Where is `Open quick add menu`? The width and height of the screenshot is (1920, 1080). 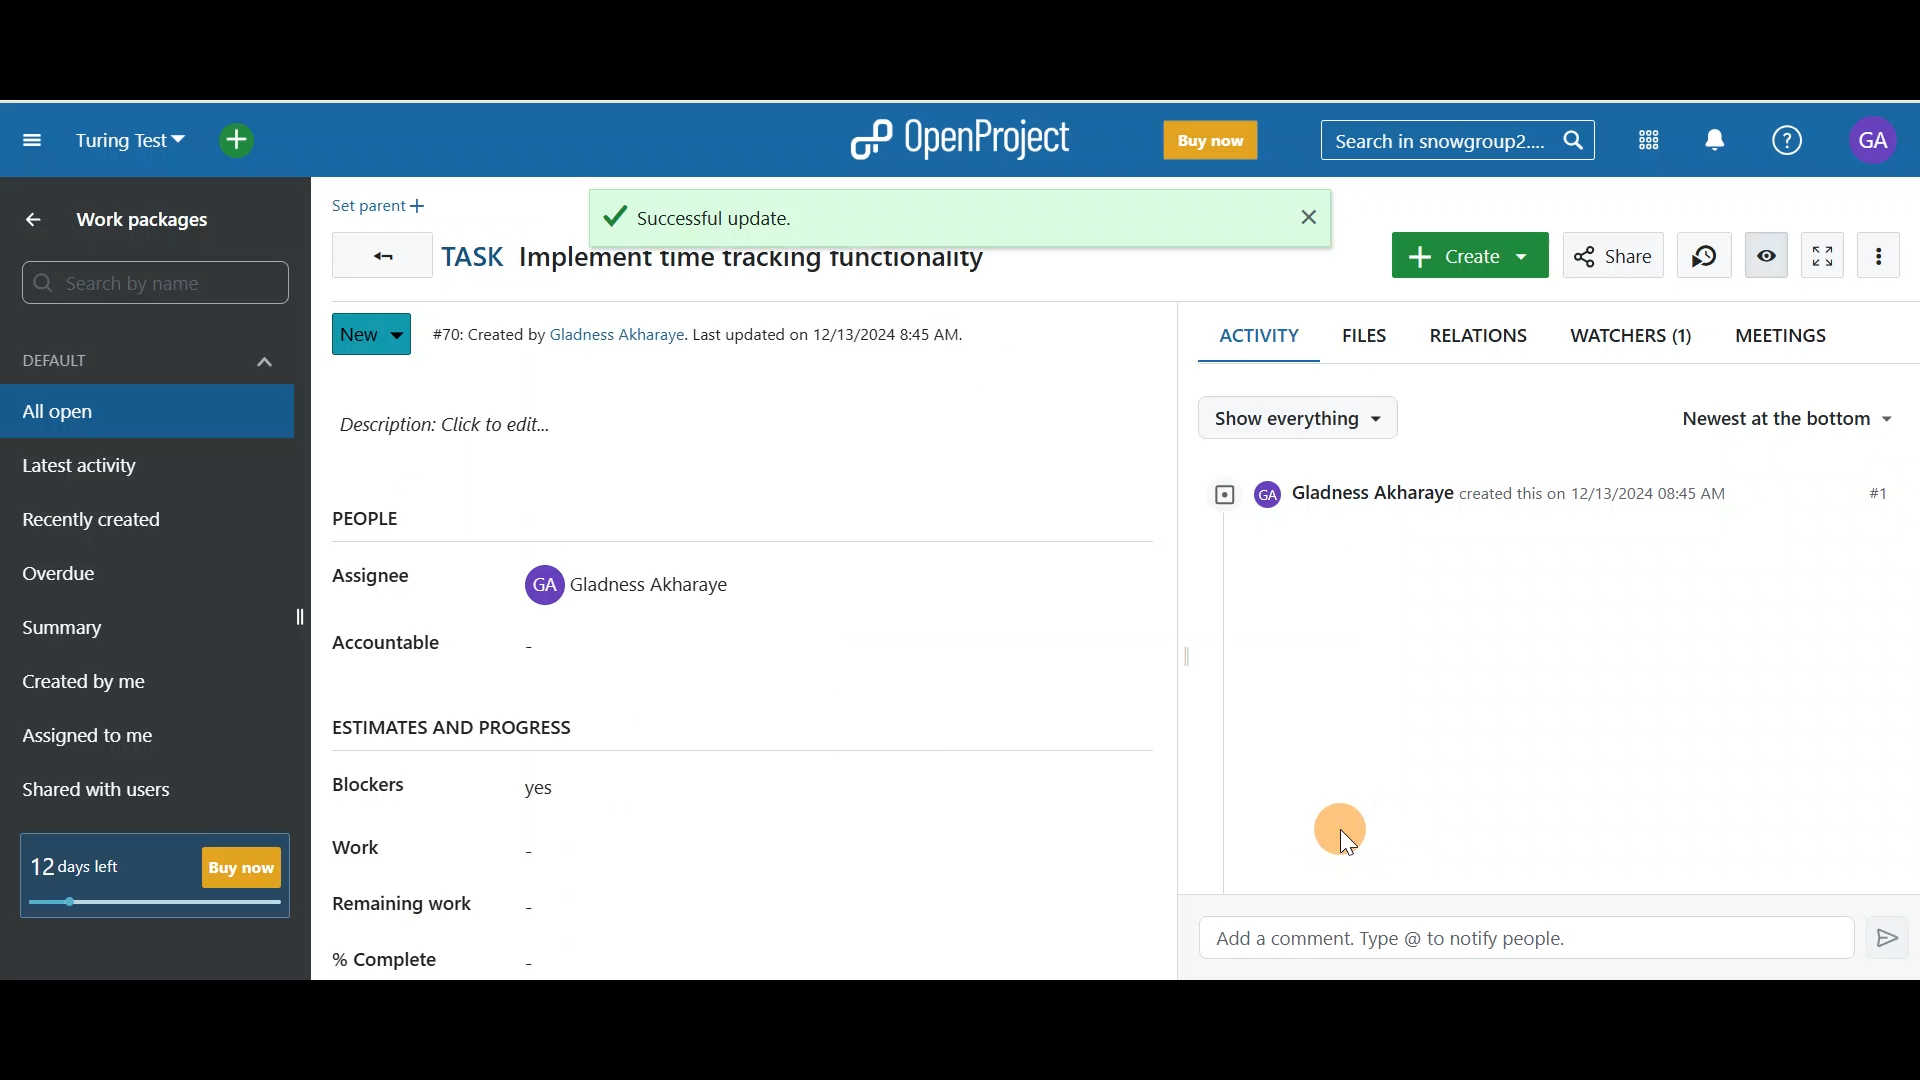
Open quick add menu is located at coordinates (246, 140).